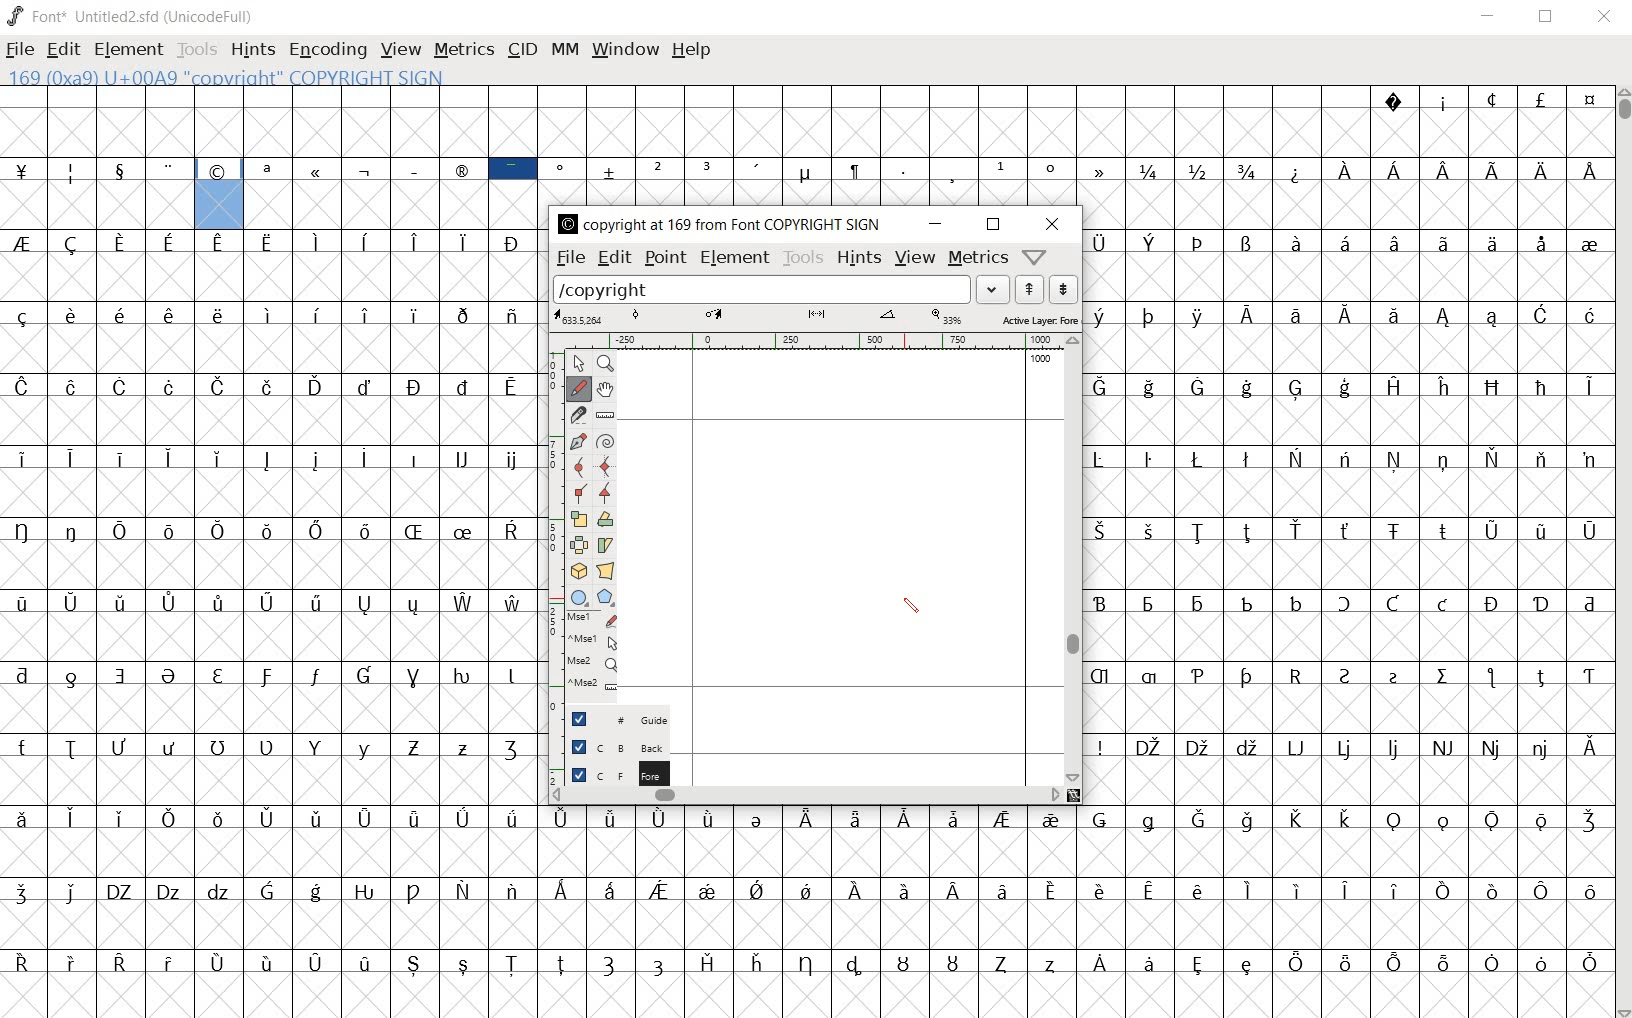  What do you see at coordinates (605, 598) in the screenshot?
I see `polygon or star` at bounding box center [605, 598].